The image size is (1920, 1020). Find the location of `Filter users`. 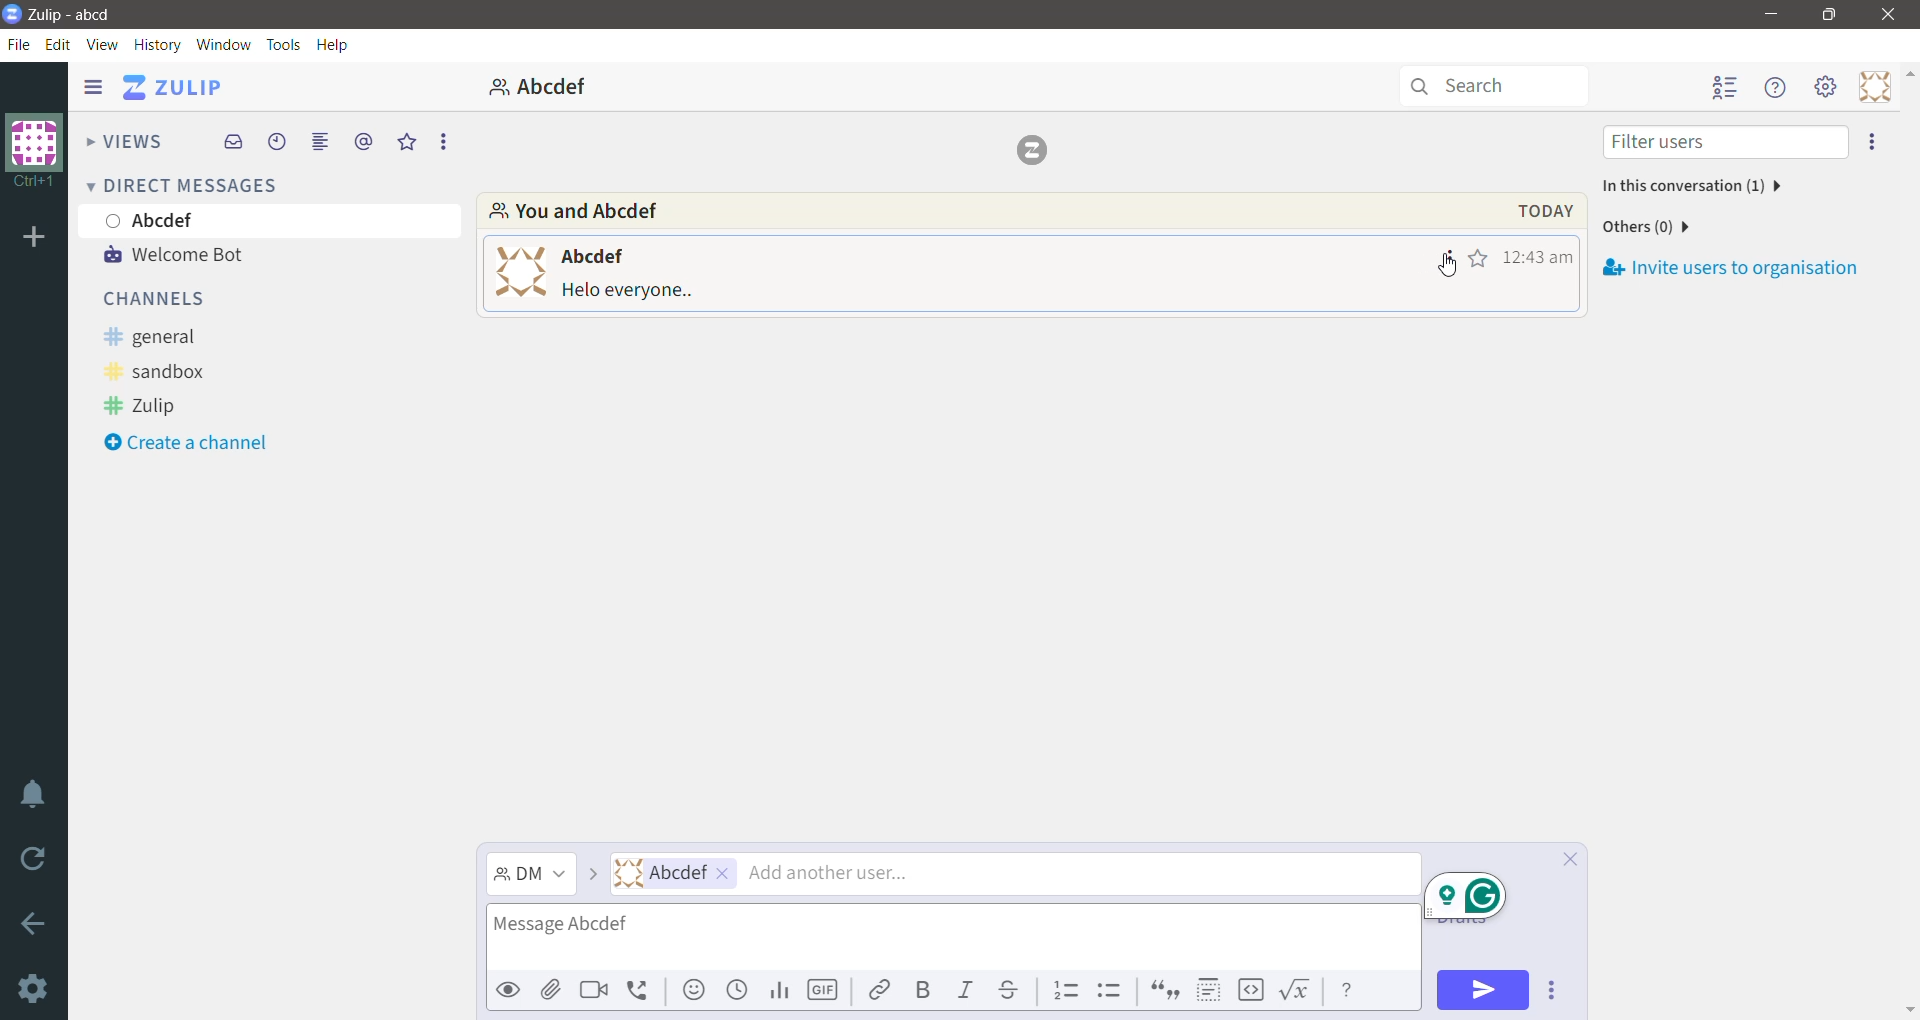

Filter users is located at coordinates (1723, 142).